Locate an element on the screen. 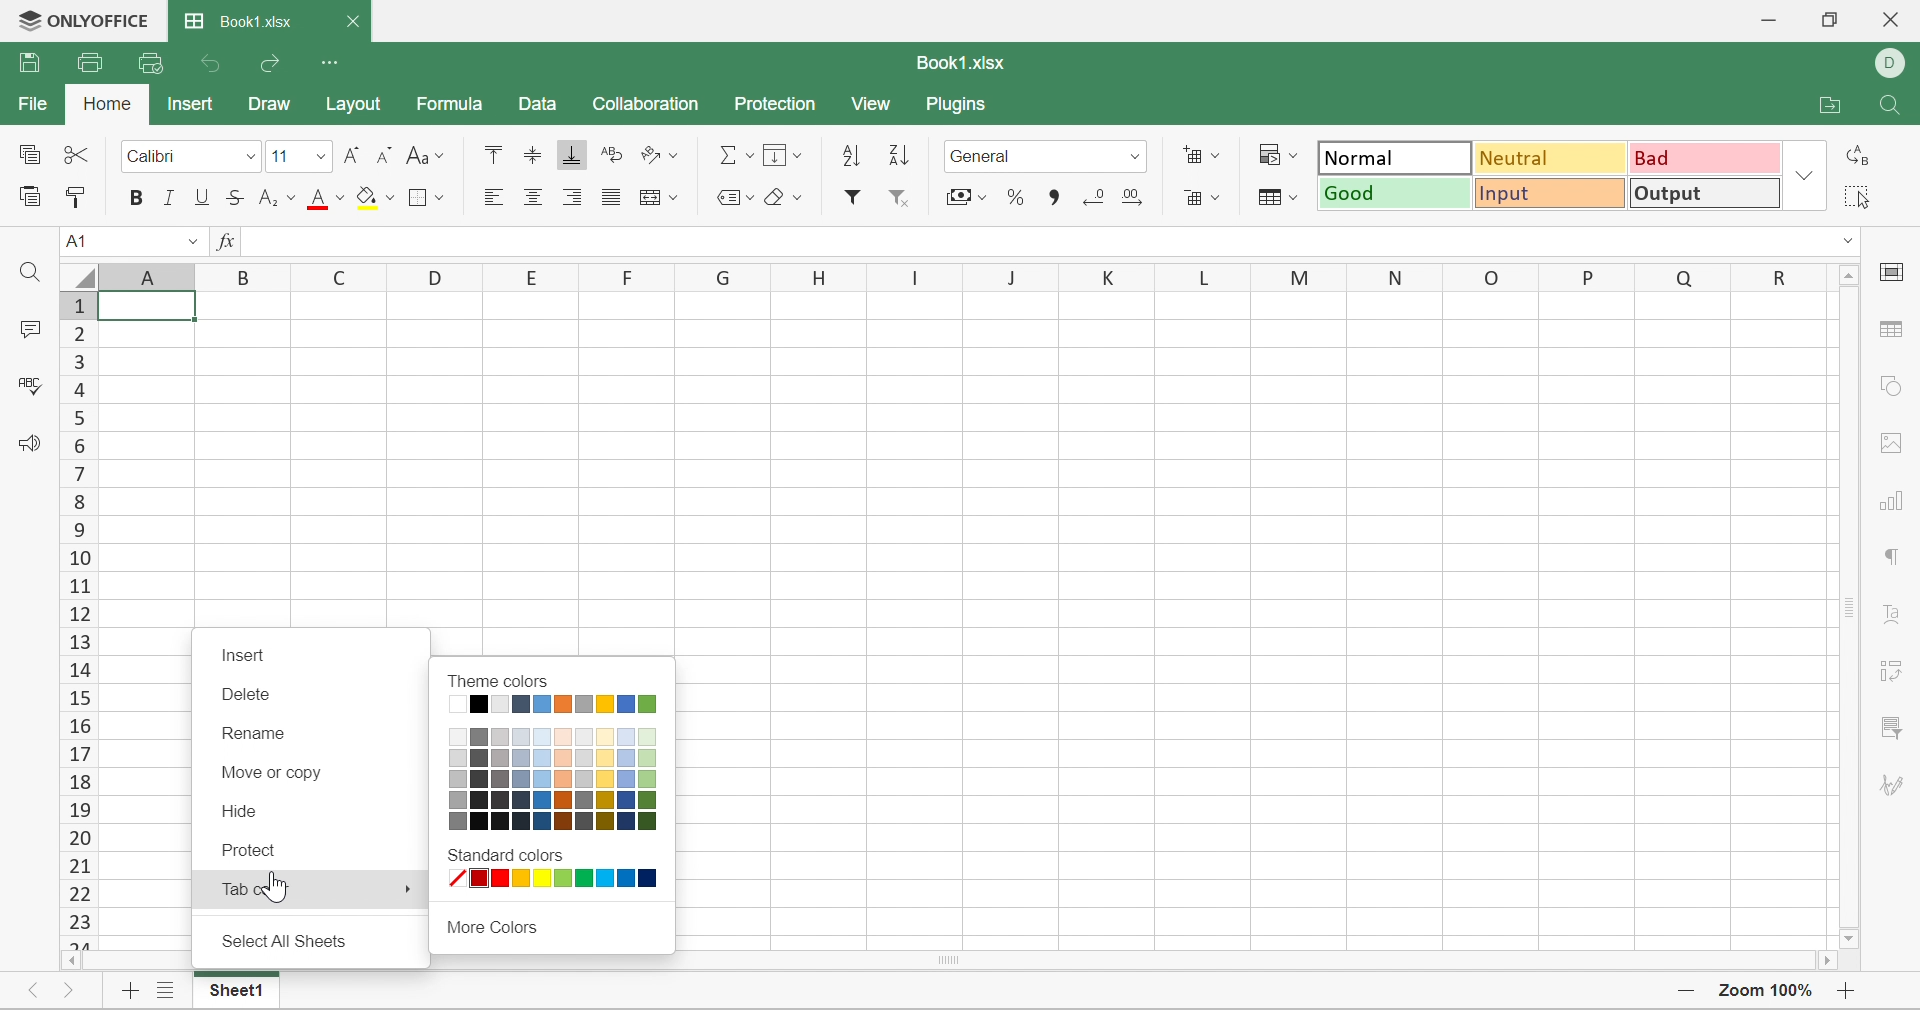  Print file is located at coordinates (89, 63).